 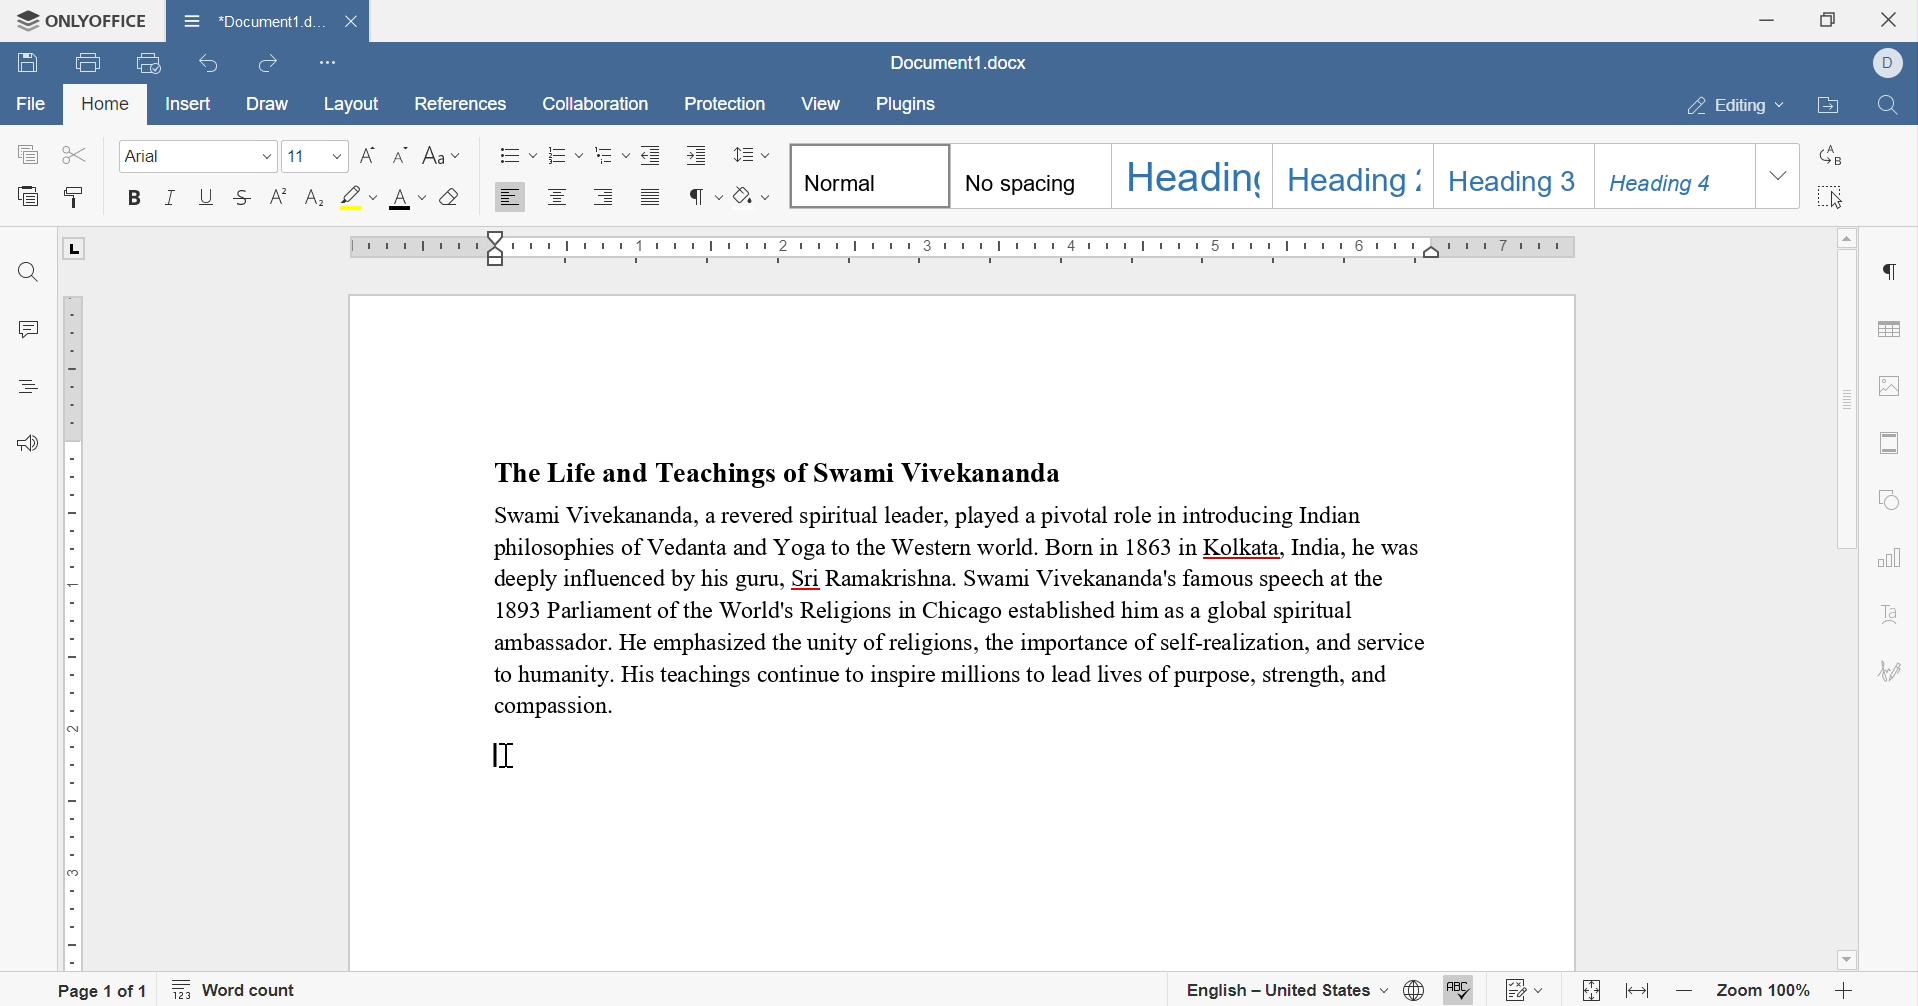 I want to click on track changes, so click(x=1526, y=992).